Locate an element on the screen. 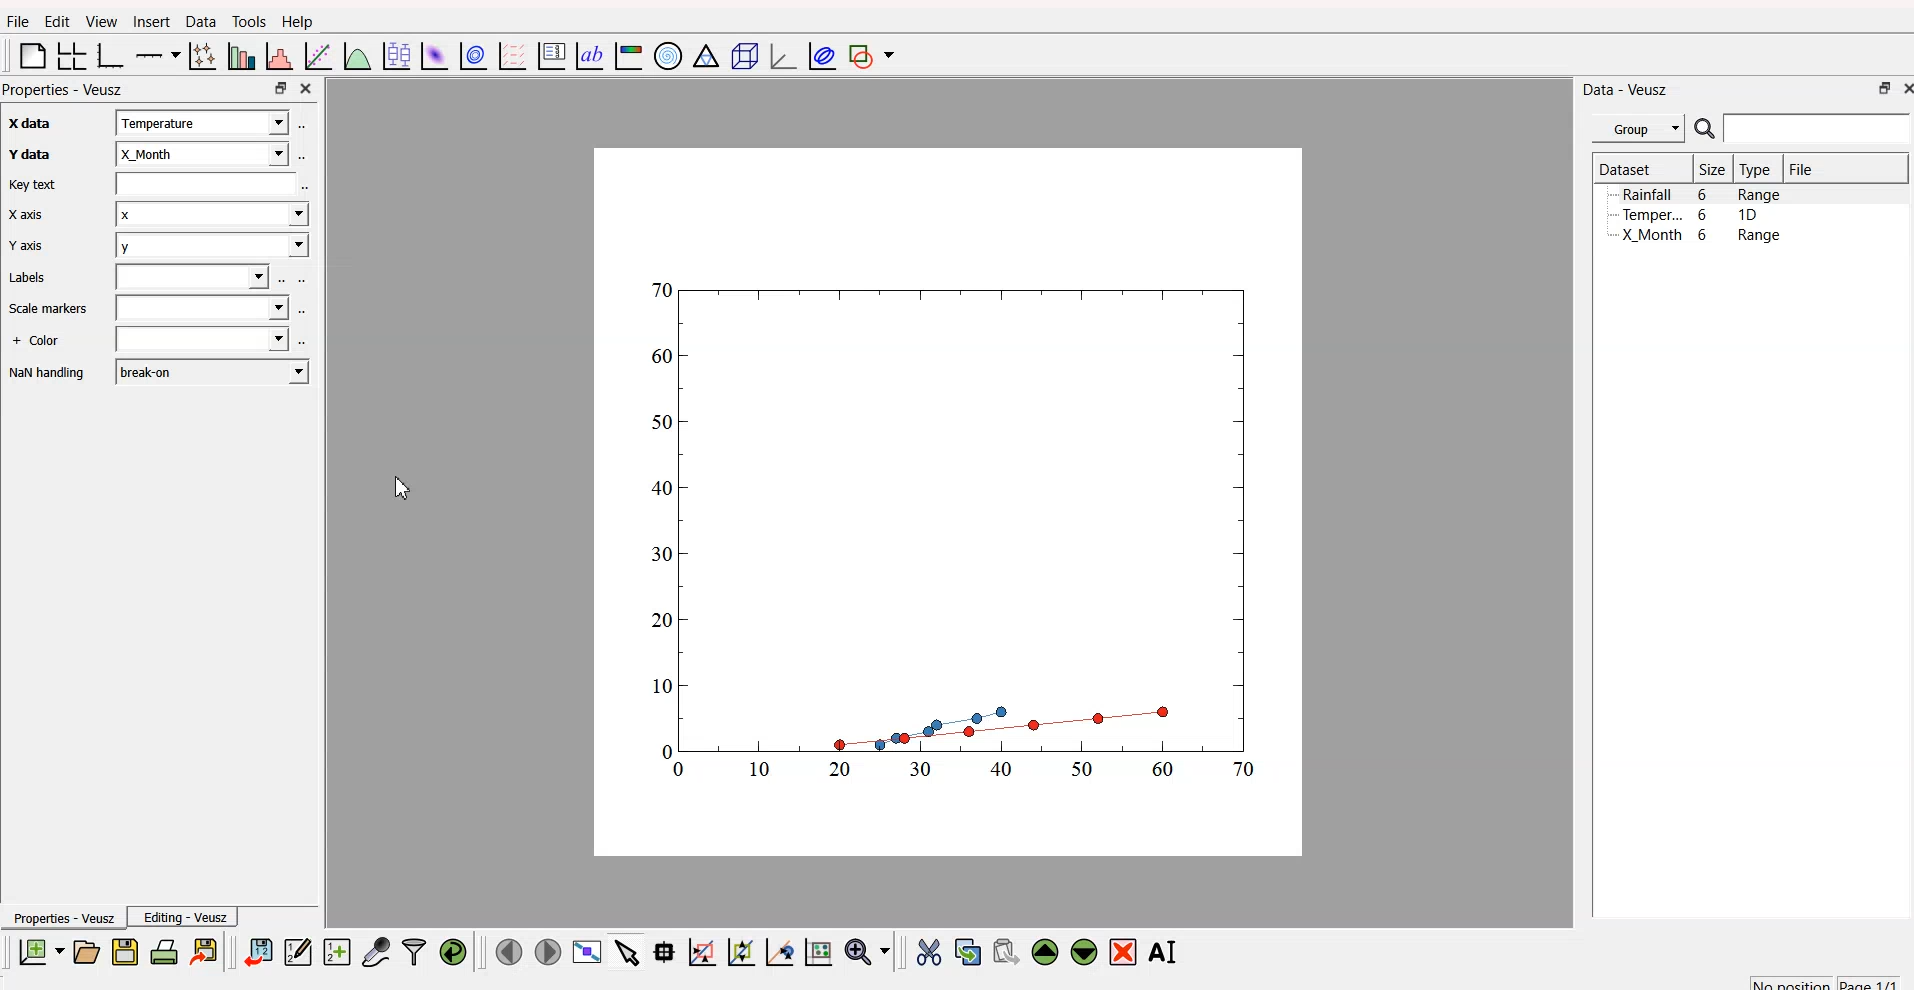 This screenshot has width=1914, height=990. y is located at coordinates (209, 248).